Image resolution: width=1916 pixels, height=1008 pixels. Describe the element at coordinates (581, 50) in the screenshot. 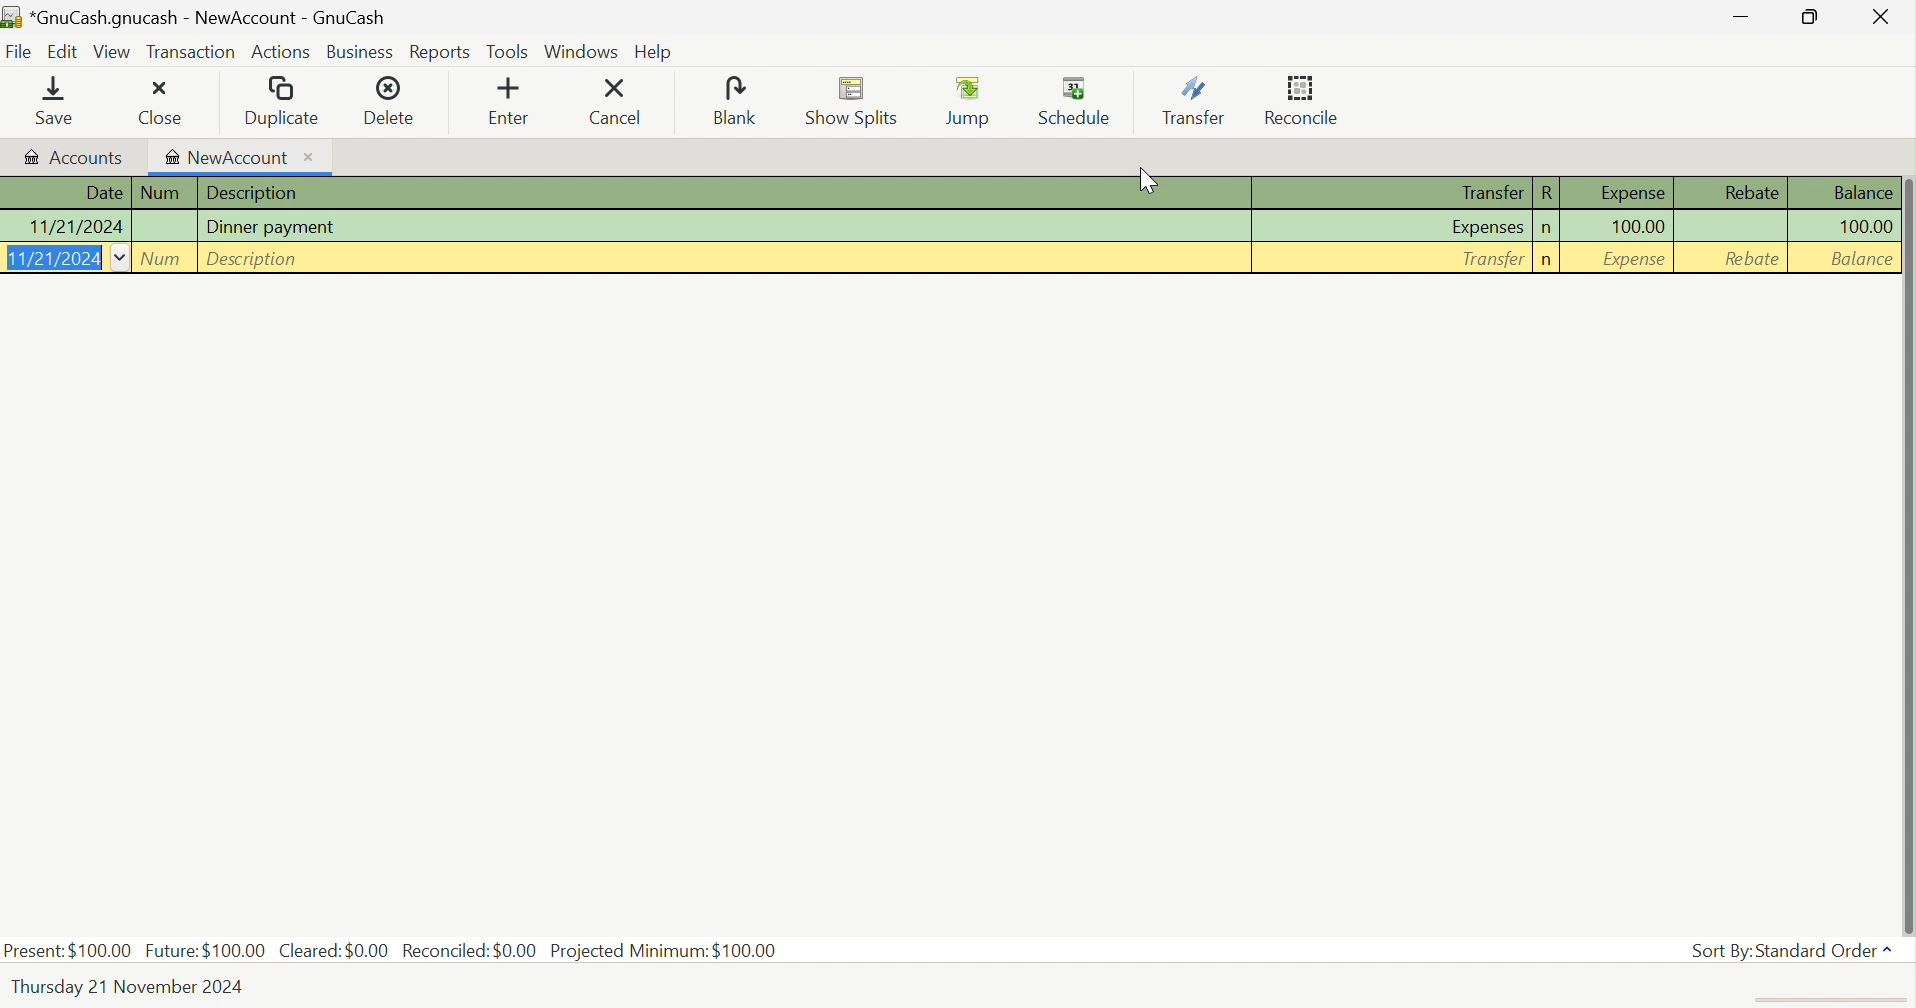

I see `Windows` at that location.